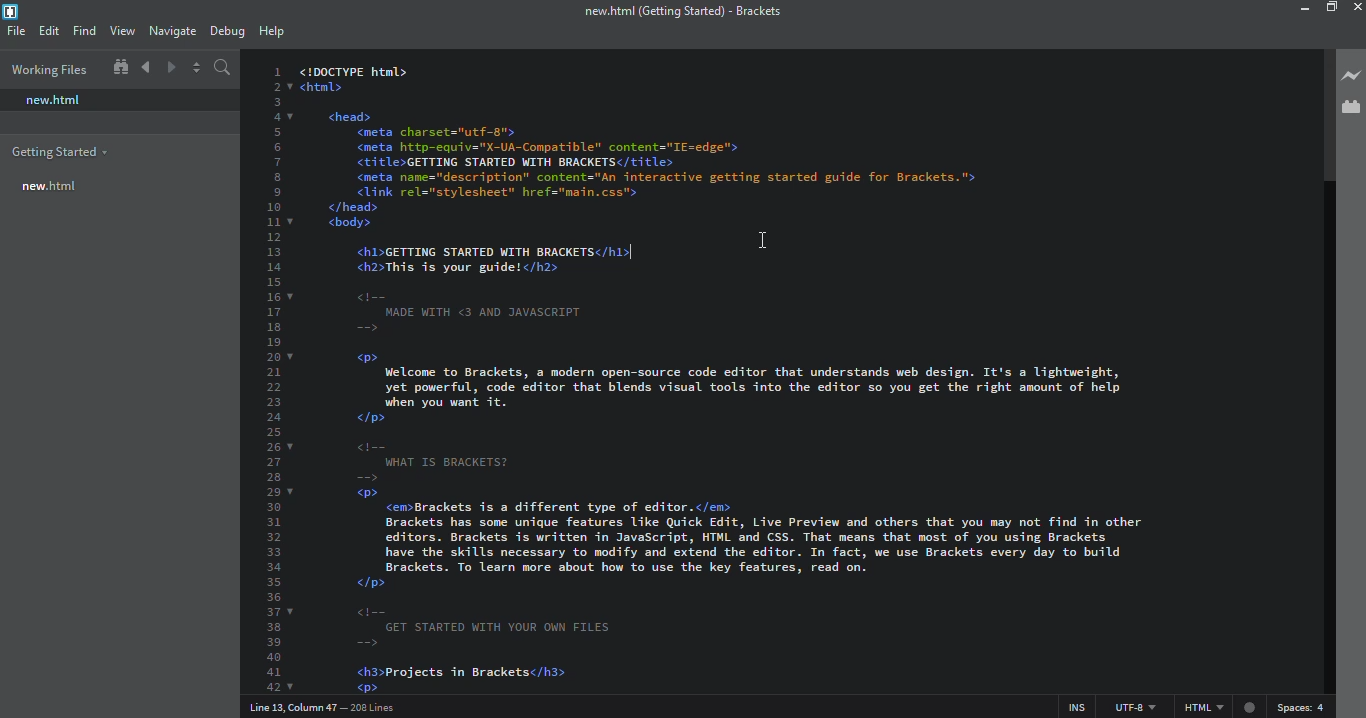 This screenshot has width=1366, height=718. I want to click on navigate forward, so click(172, 67).